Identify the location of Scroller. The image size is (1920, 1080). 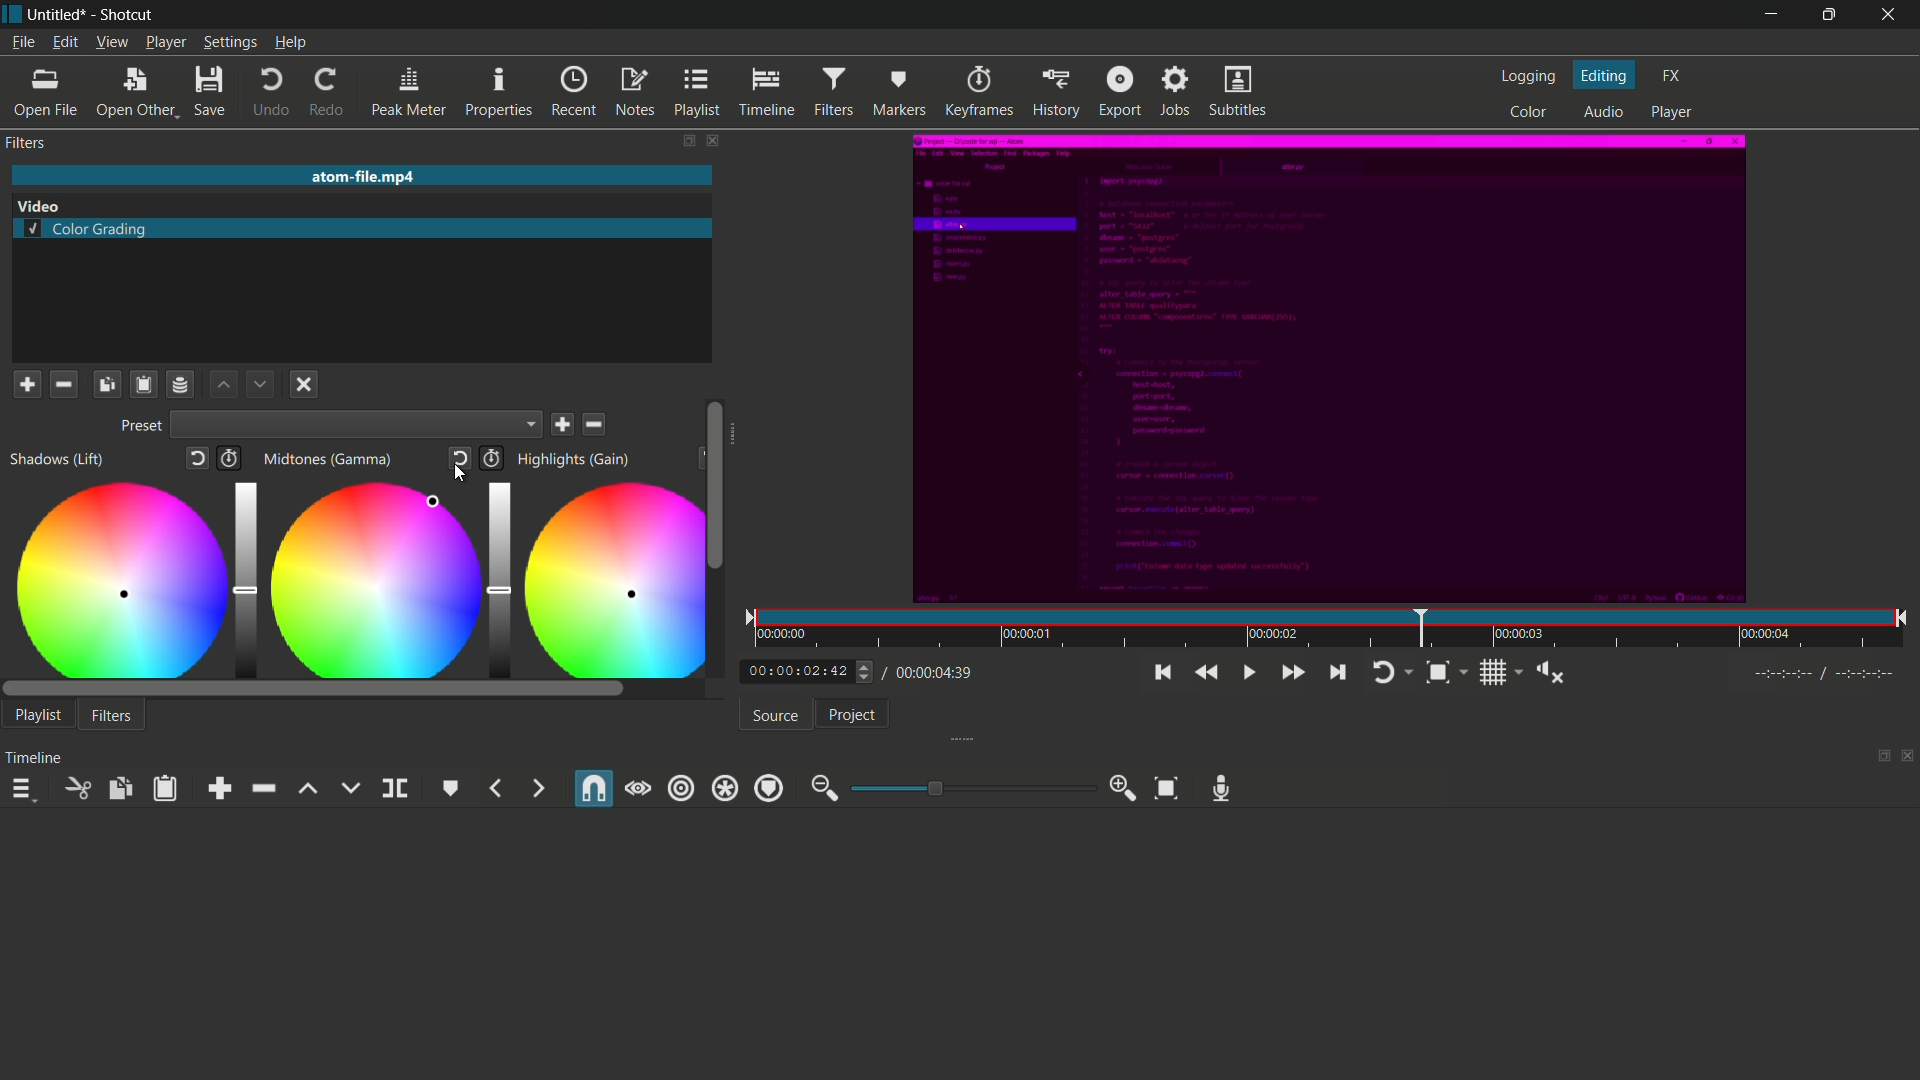
(715, 484).